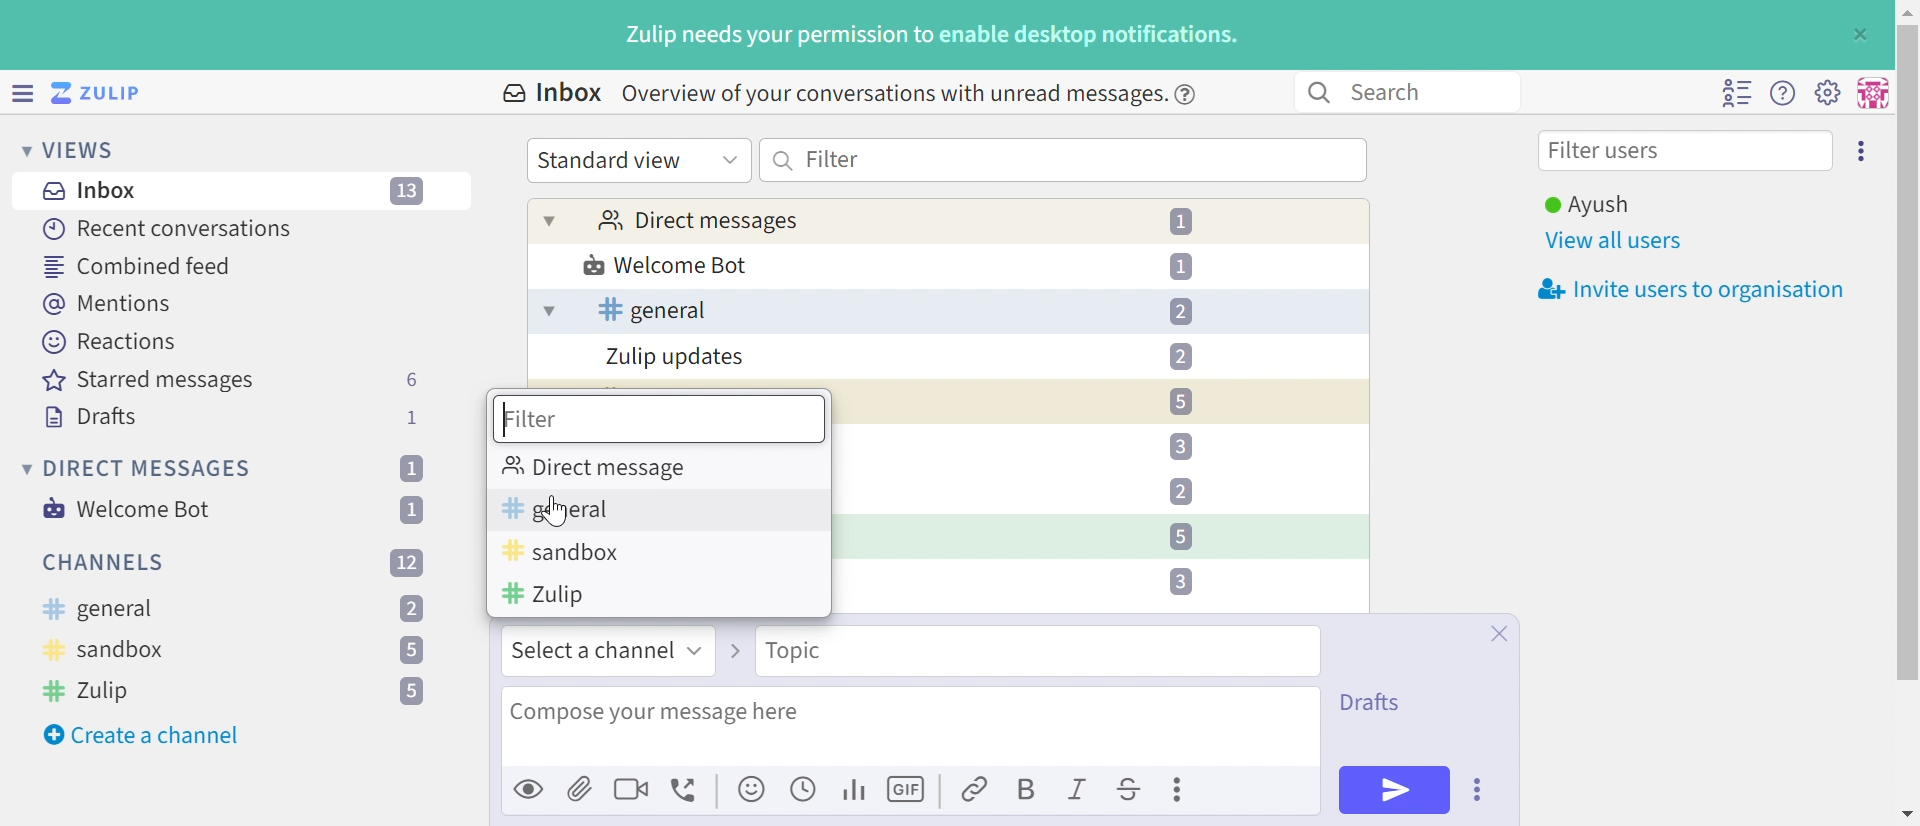 The width and height of the screenshot is (1920, 826). What do you see at coordinates (1908, 352) in the screenshot?
I see `vertical scrollbar` at bounding box center [1908, 352].